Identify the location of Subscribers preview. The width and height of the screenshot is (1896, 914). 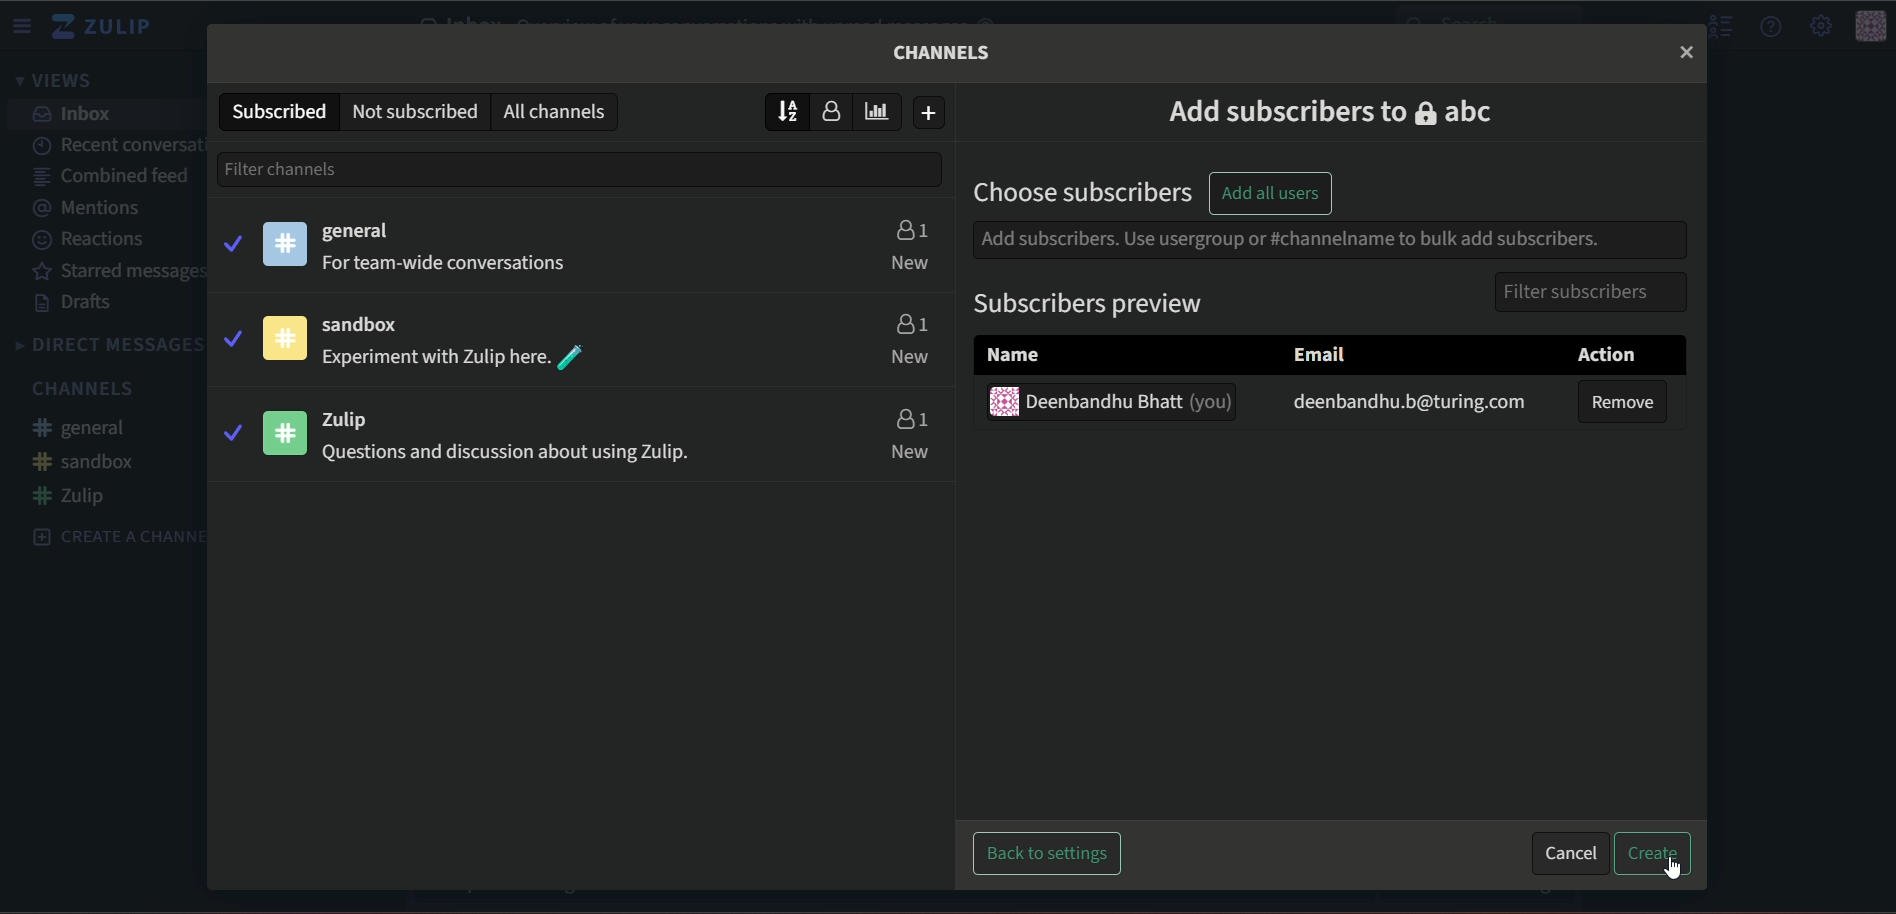
(1078, 304).